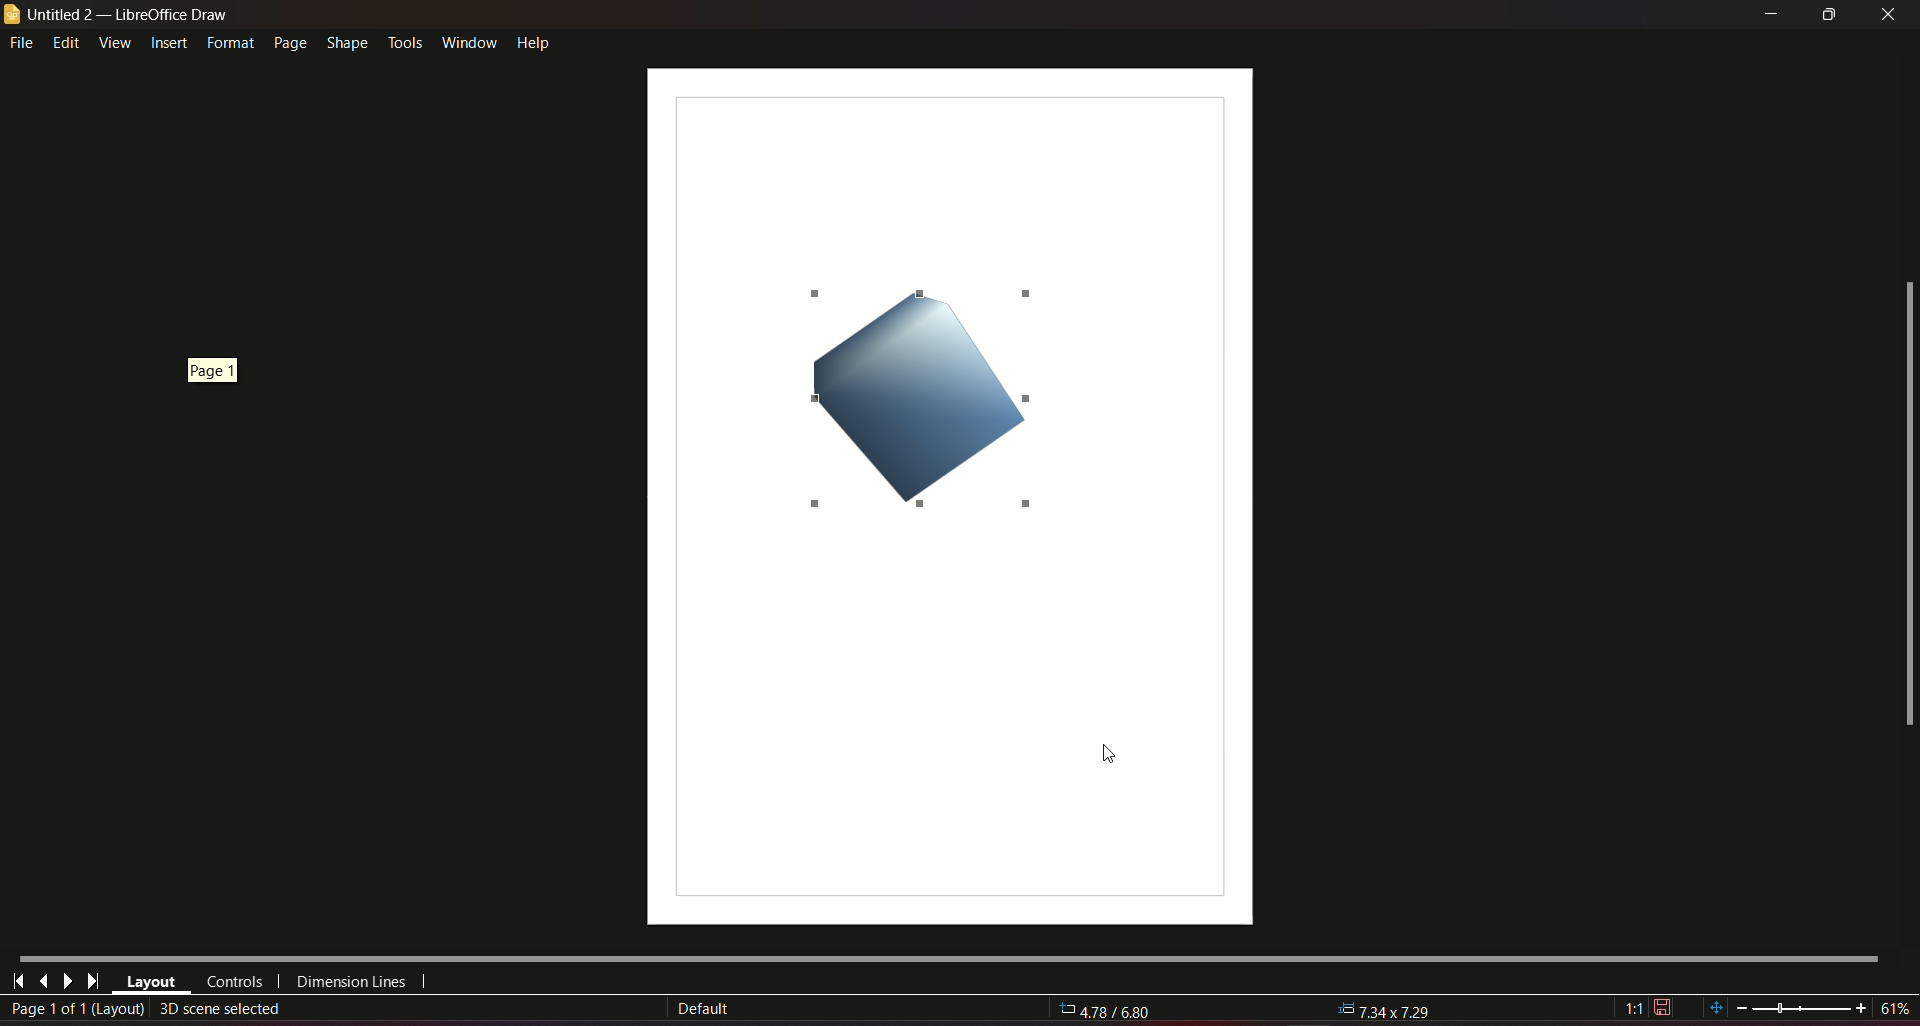  What do you see at coordinates (233, 982) in the screenshot?
I see `controls` at bounding box center [233, 982].